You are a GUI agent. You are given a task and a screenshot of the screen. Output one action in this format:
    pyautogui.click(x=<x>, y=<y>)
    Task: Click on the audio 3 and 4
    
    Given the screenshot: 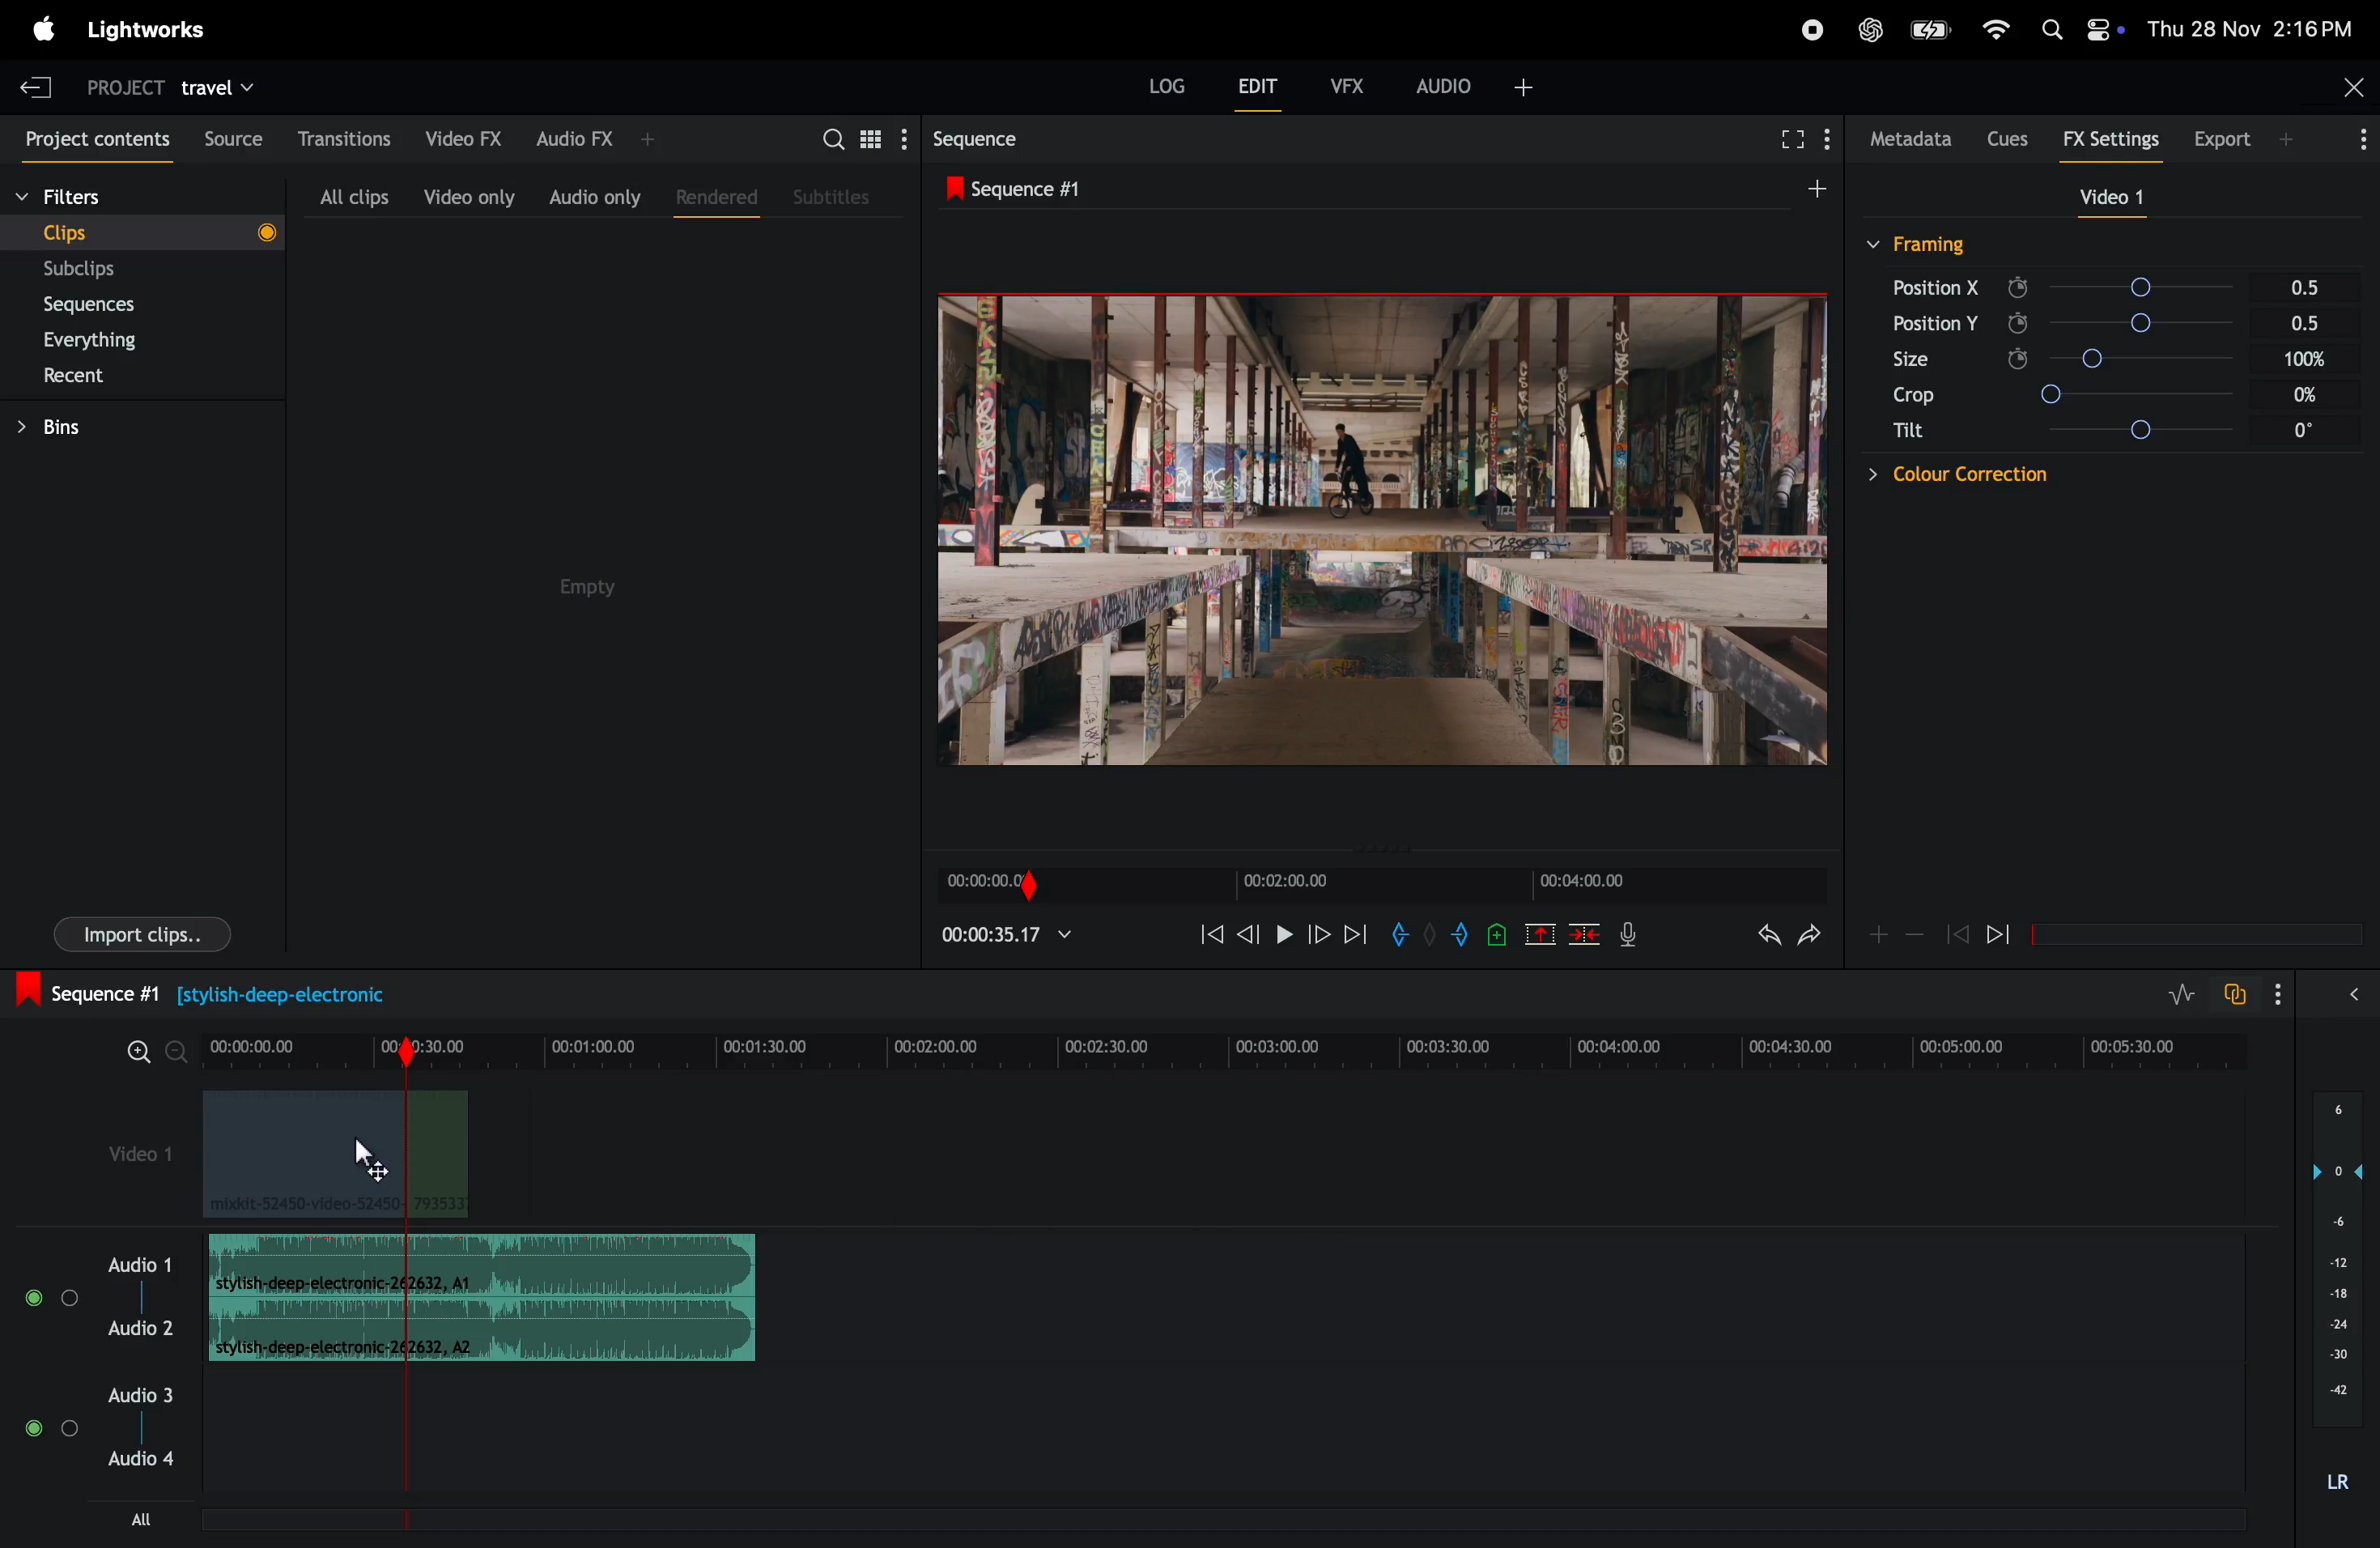 What is the action you would take?
    pyautogui.click(x=112, y=1432)
    